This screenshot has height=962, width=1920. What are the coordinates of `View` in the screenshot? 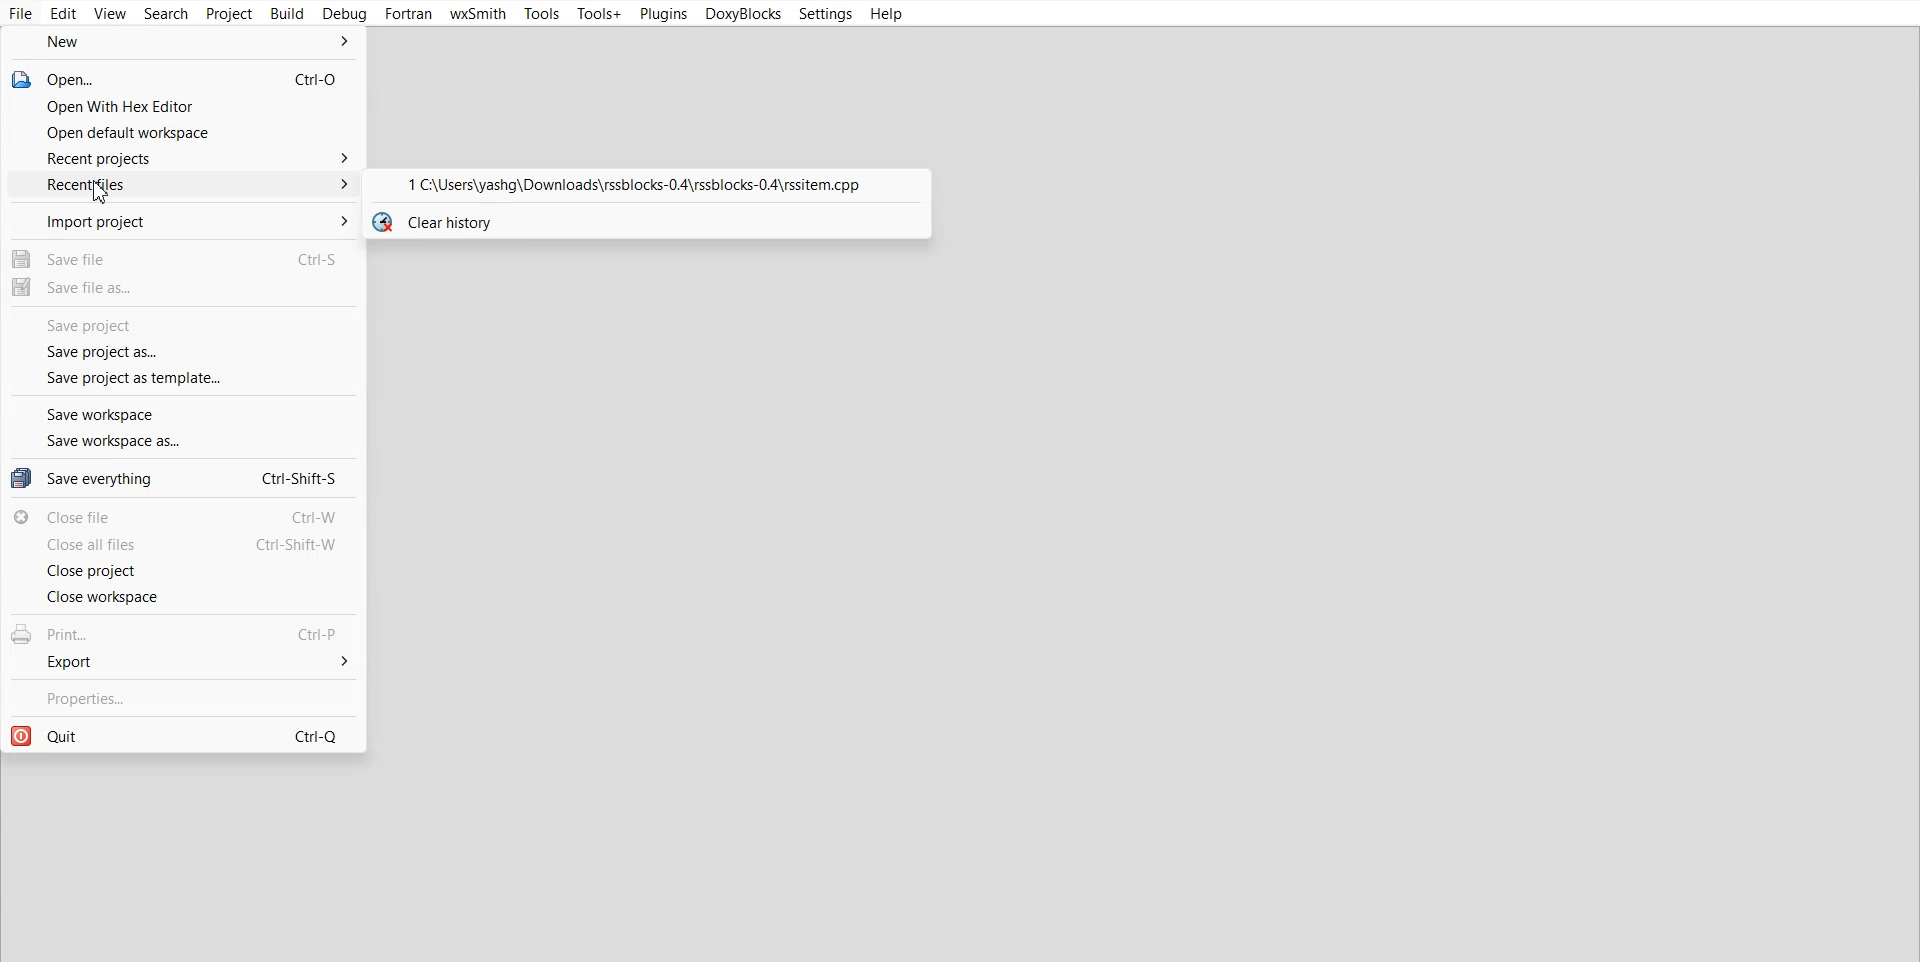 It's located at (111, 13).